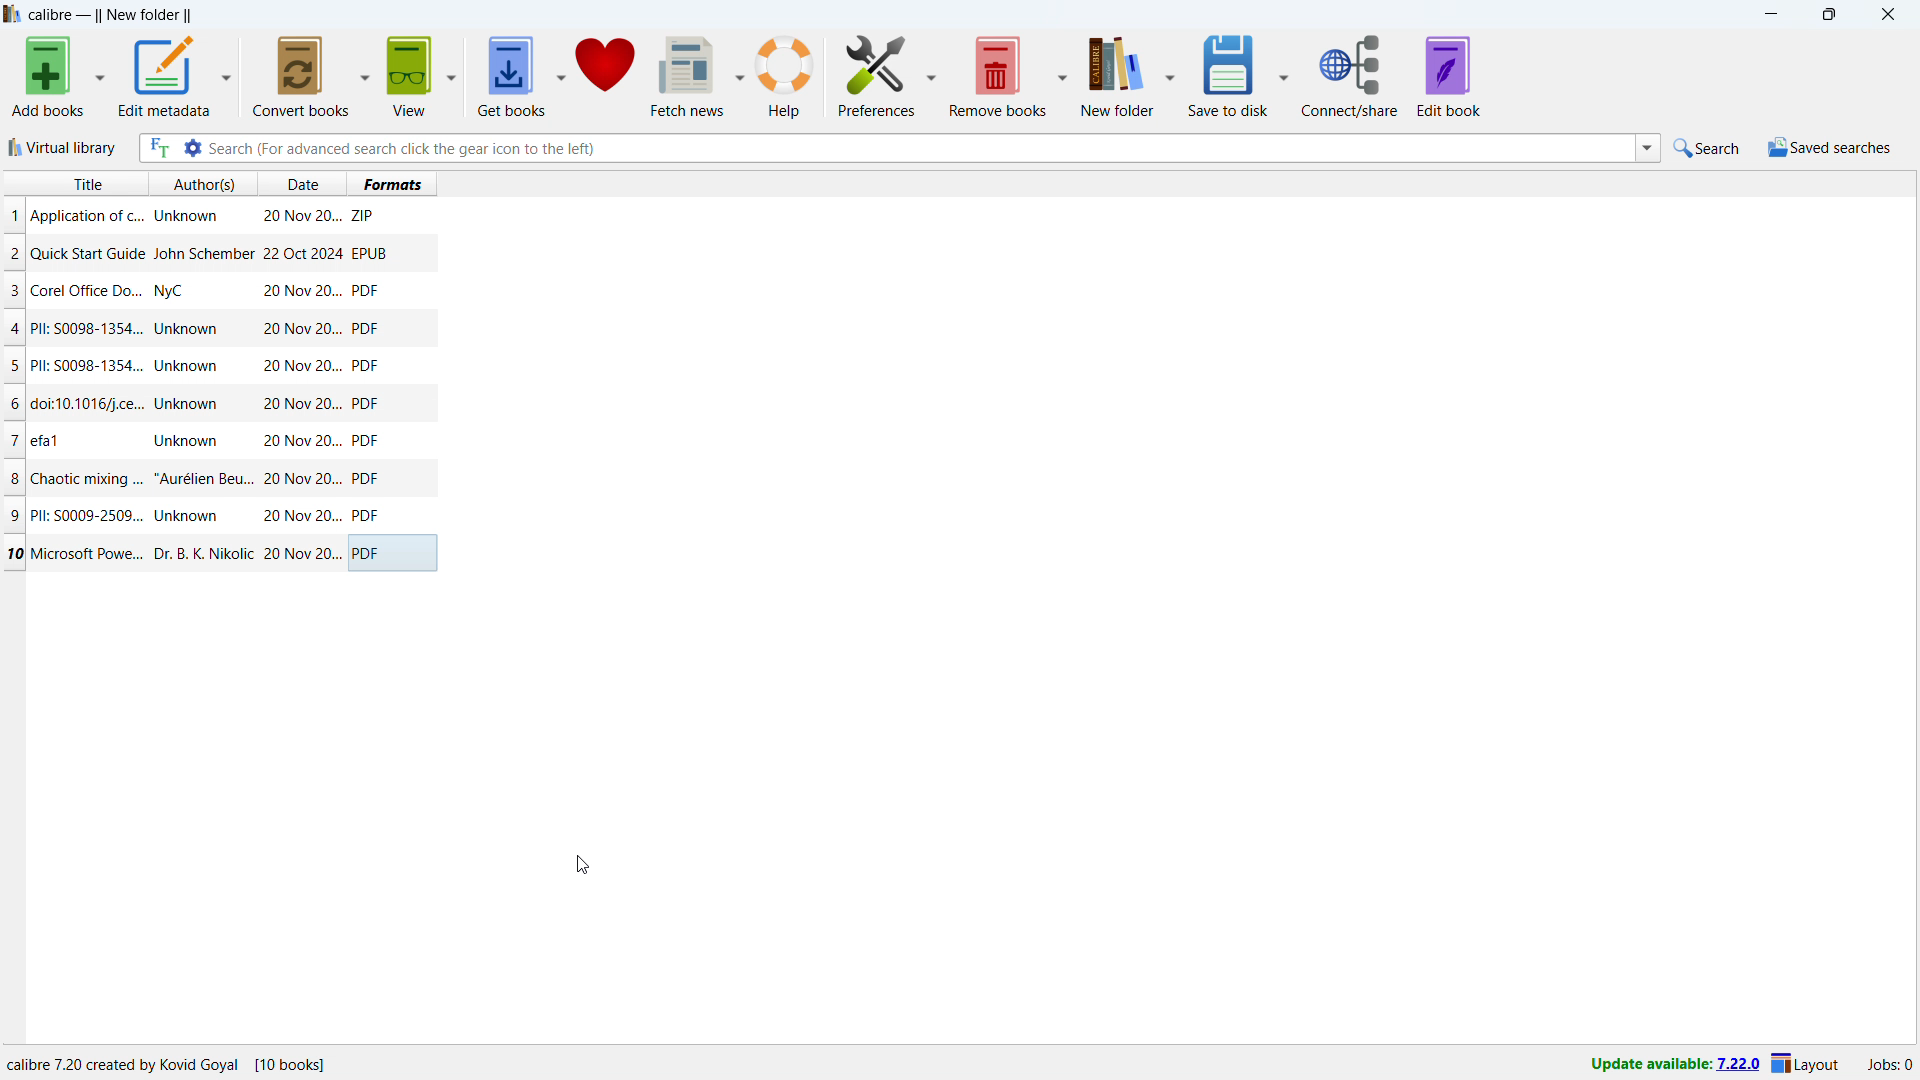  Describe the element at coordinates (87, 329) in the screenshot. I see `PII: S0098-1354...` at that location.